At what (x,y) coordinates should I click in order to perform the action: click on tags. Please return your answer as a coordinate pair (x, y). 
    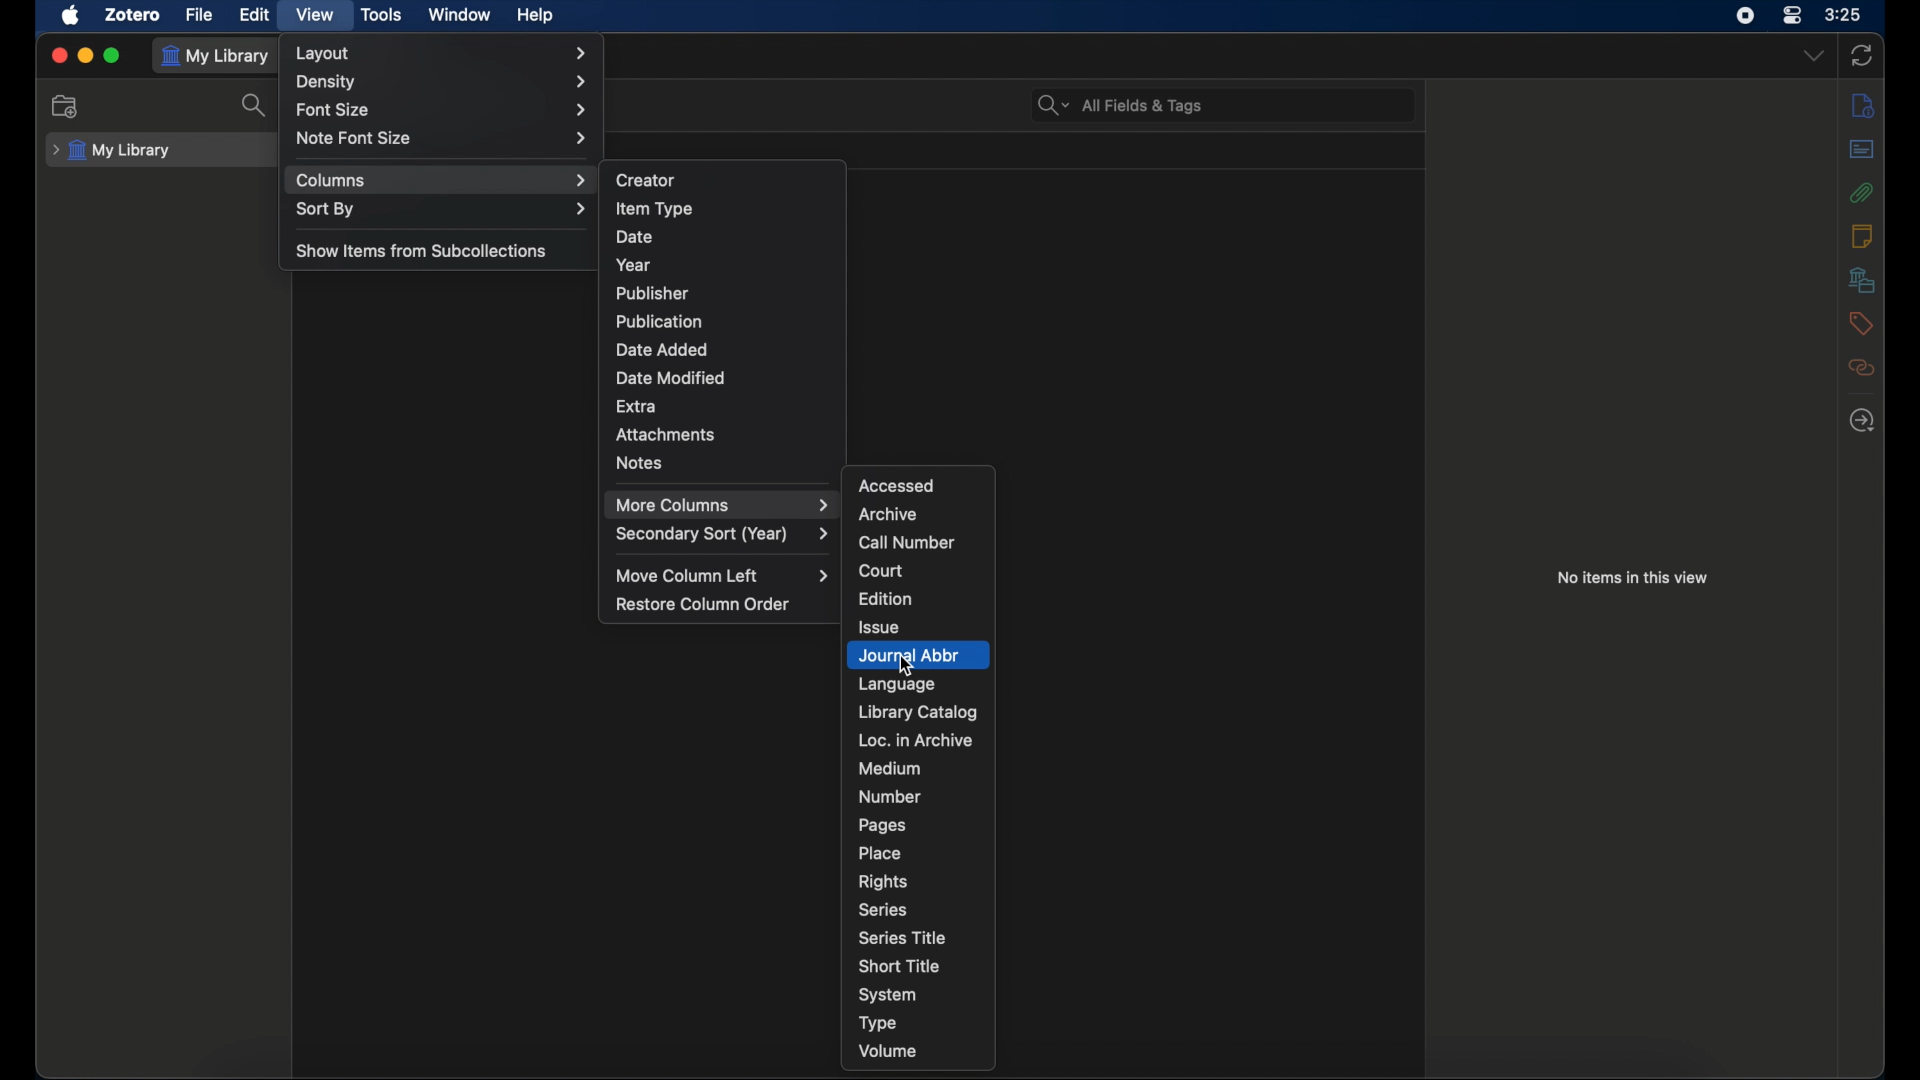
    Looking at the image, I should click on (1861, 323).